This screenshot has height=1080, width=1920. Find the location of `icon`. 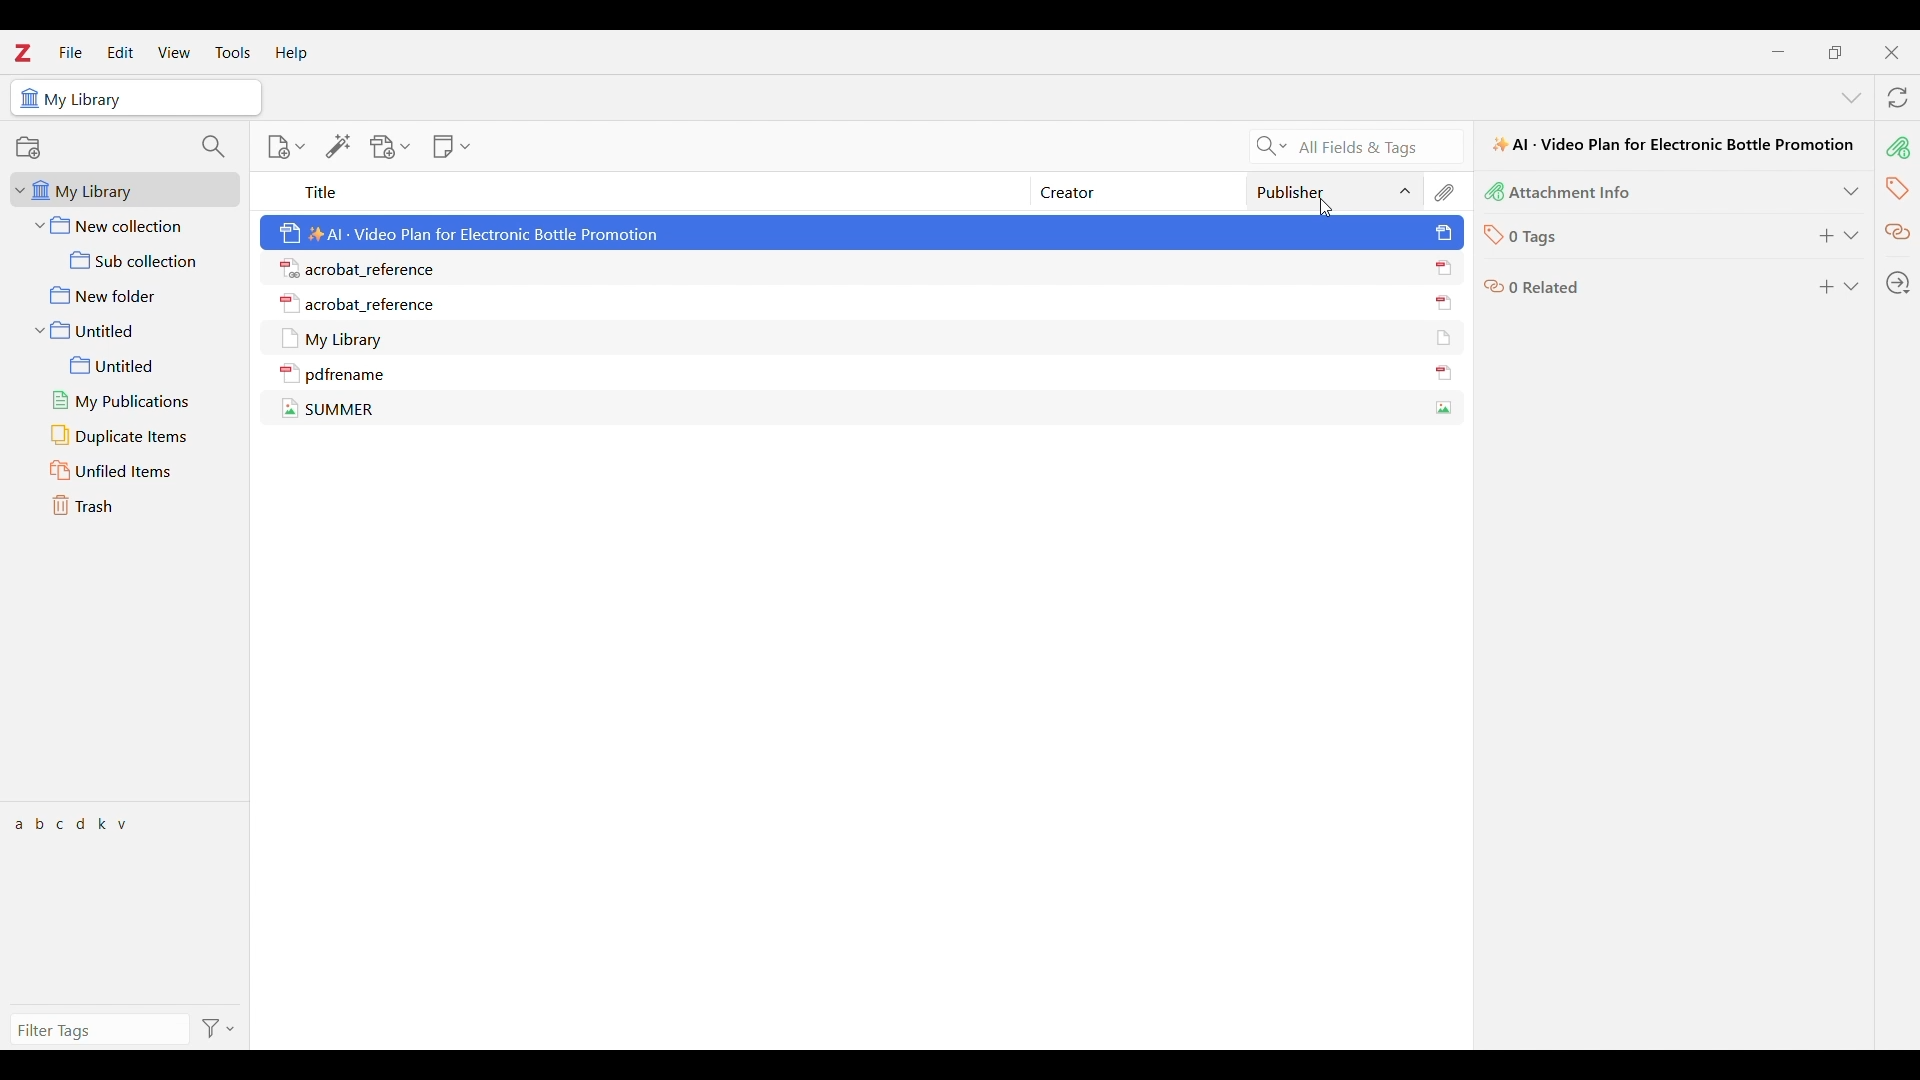

icon is located at coordinates (1444, 373).